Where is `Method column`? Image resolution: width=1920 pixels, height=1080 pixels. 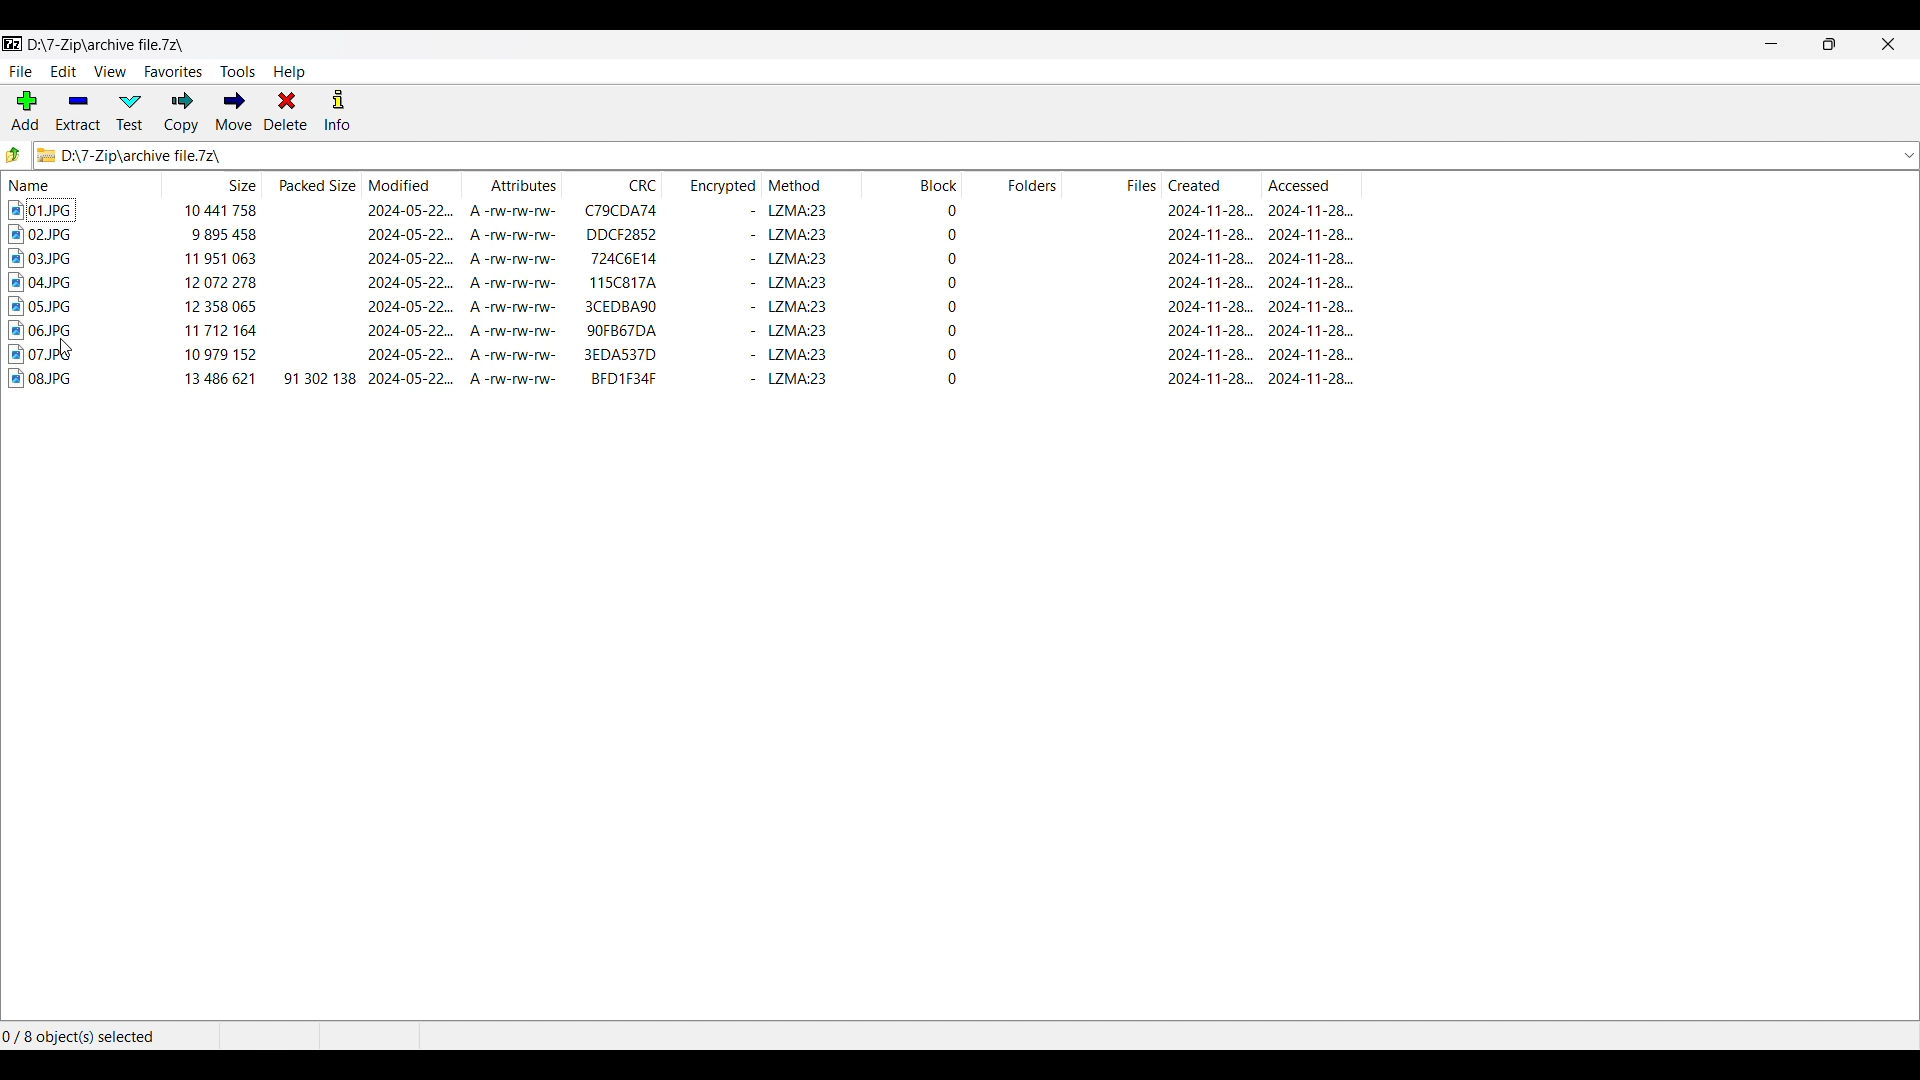 Method column is located at coordinates (814, 185).